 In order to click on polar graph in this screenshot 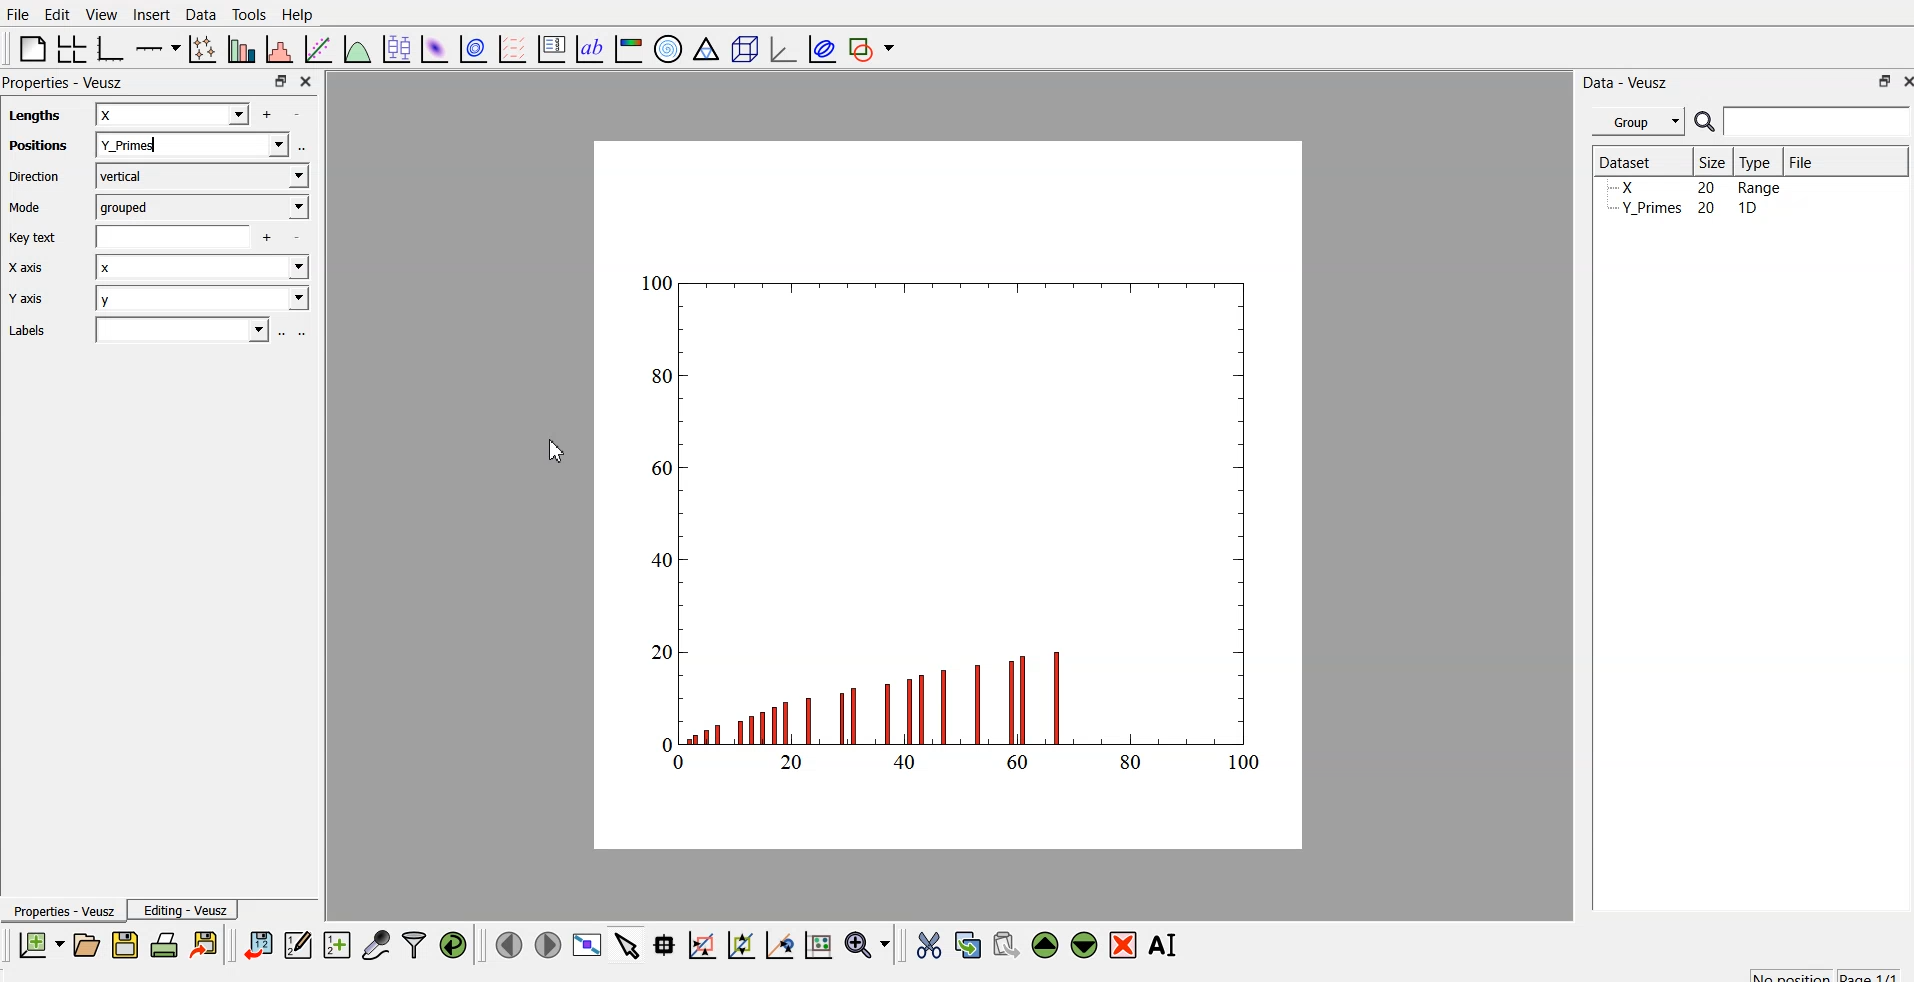, I will do `click(671, 50)`.